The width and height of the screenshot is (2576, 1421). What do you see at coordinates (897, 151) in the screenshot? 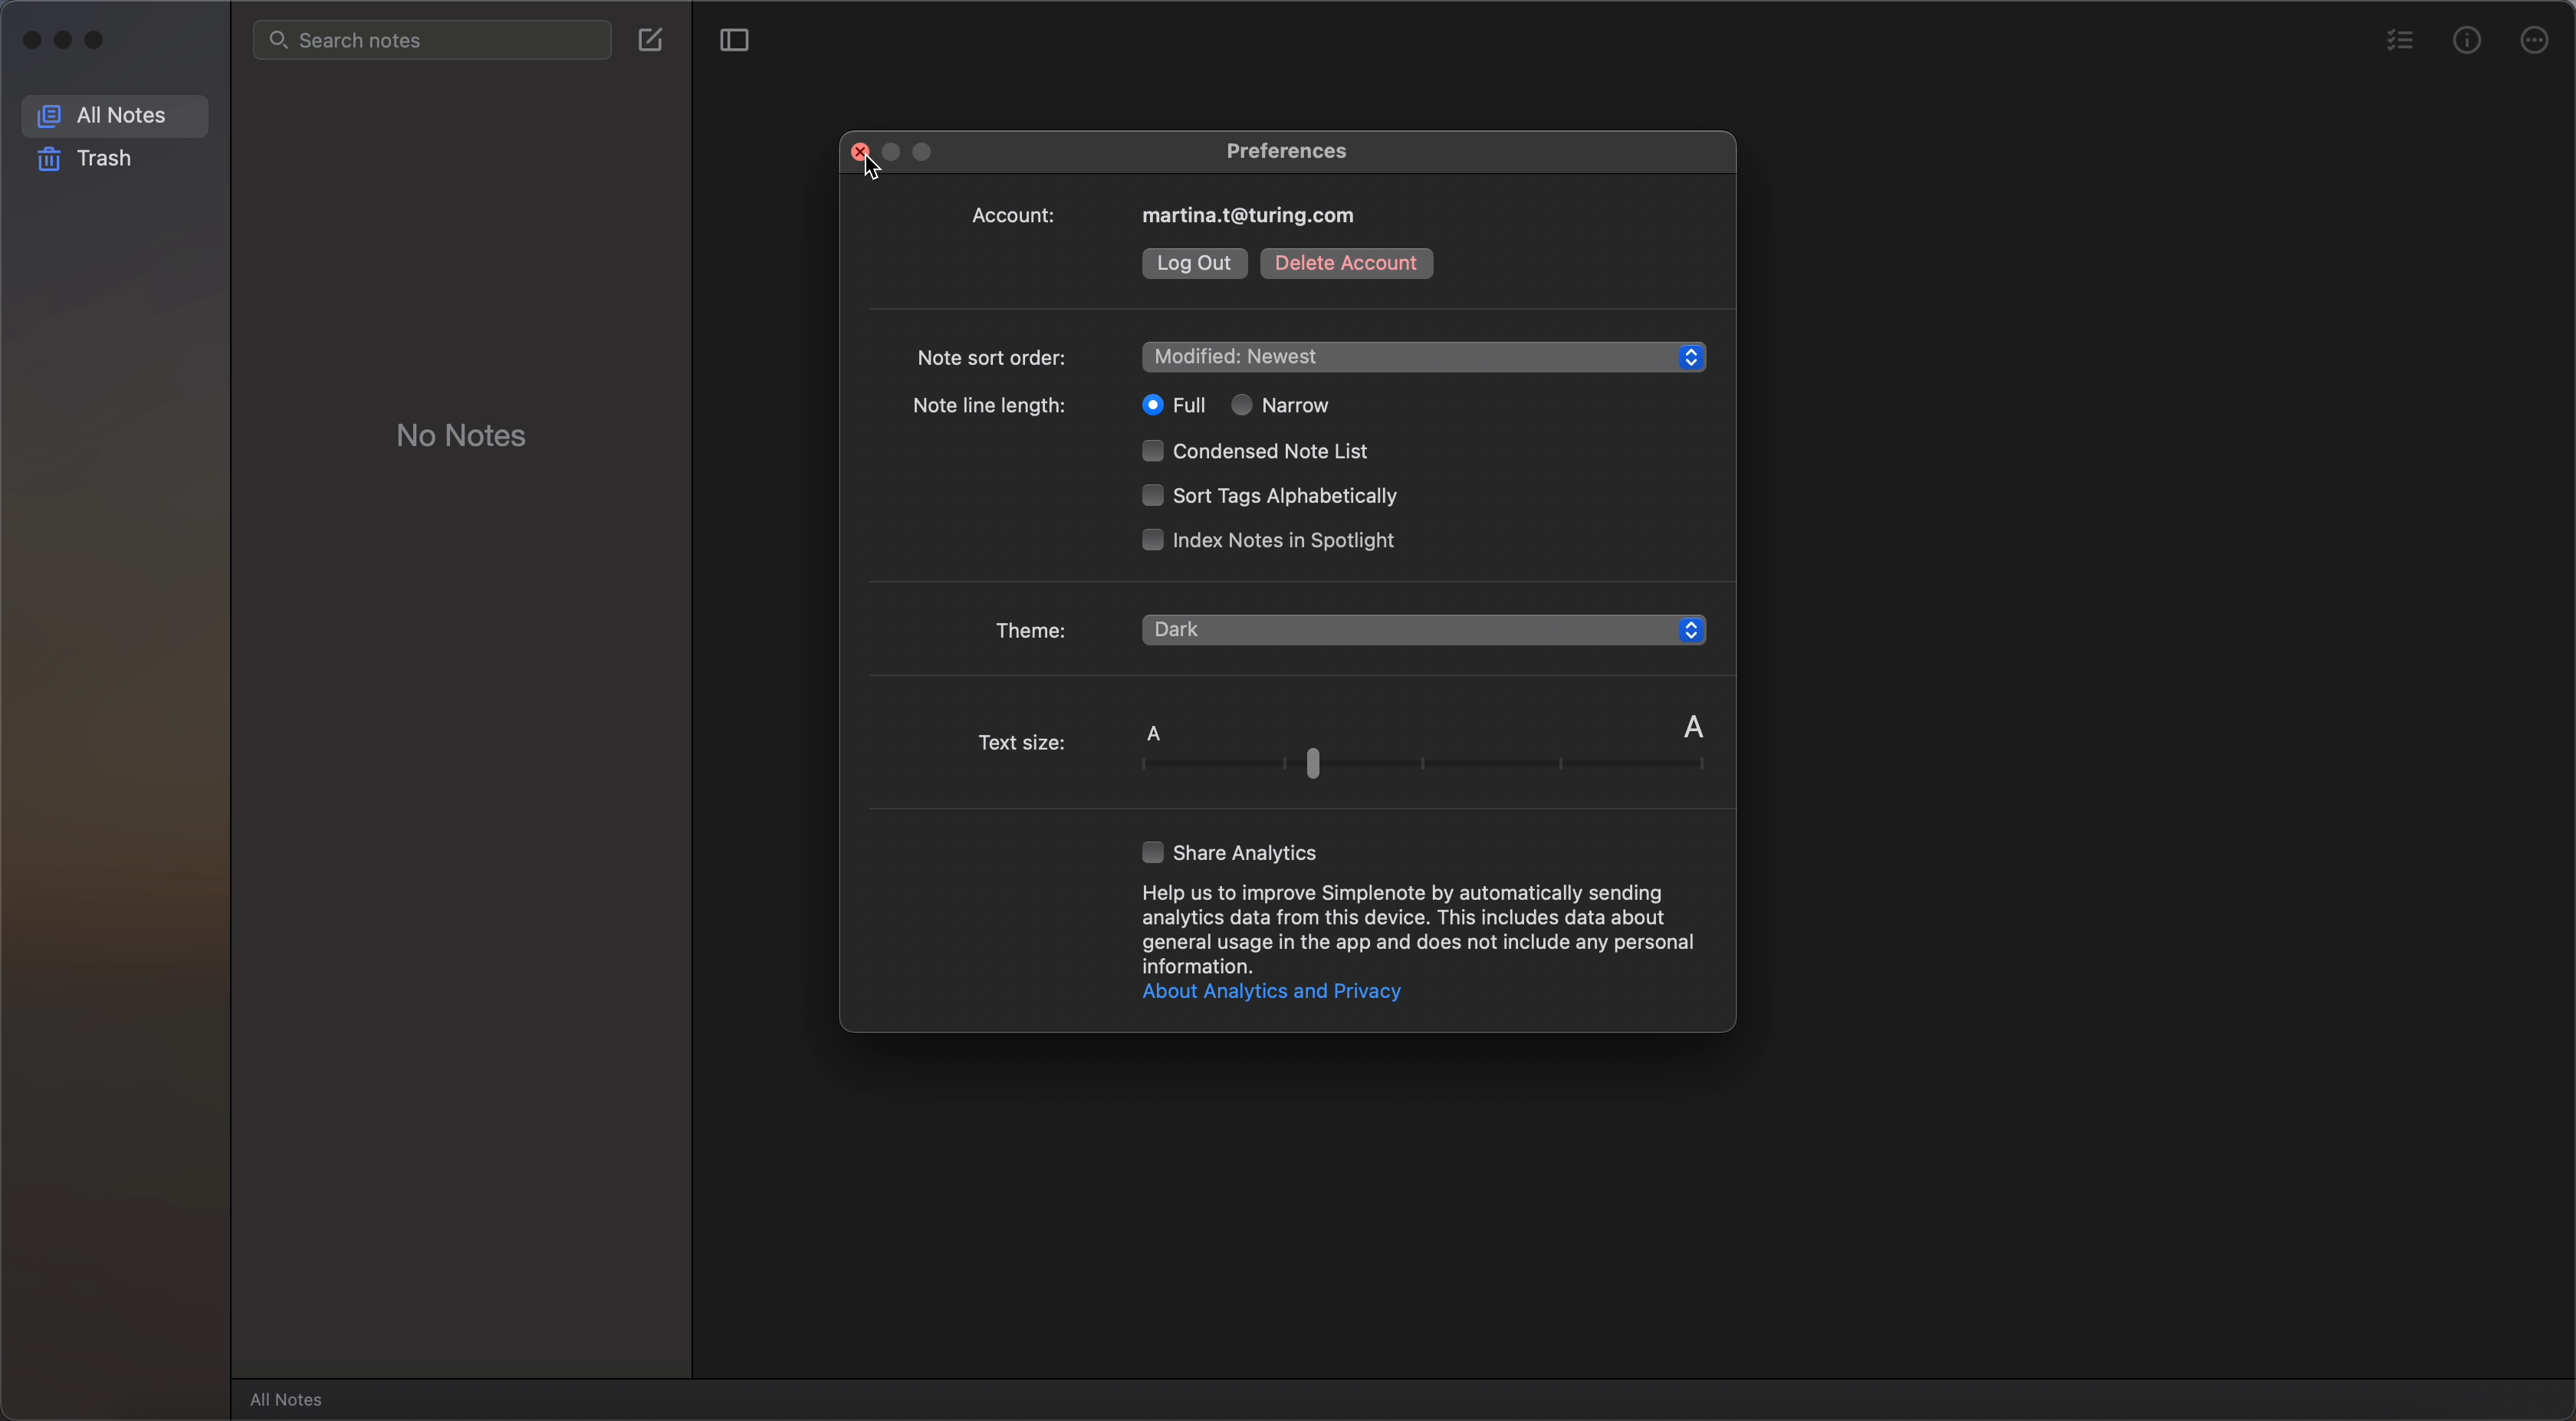
I see `minimize Simplenote` at bounding box center [897, 151].